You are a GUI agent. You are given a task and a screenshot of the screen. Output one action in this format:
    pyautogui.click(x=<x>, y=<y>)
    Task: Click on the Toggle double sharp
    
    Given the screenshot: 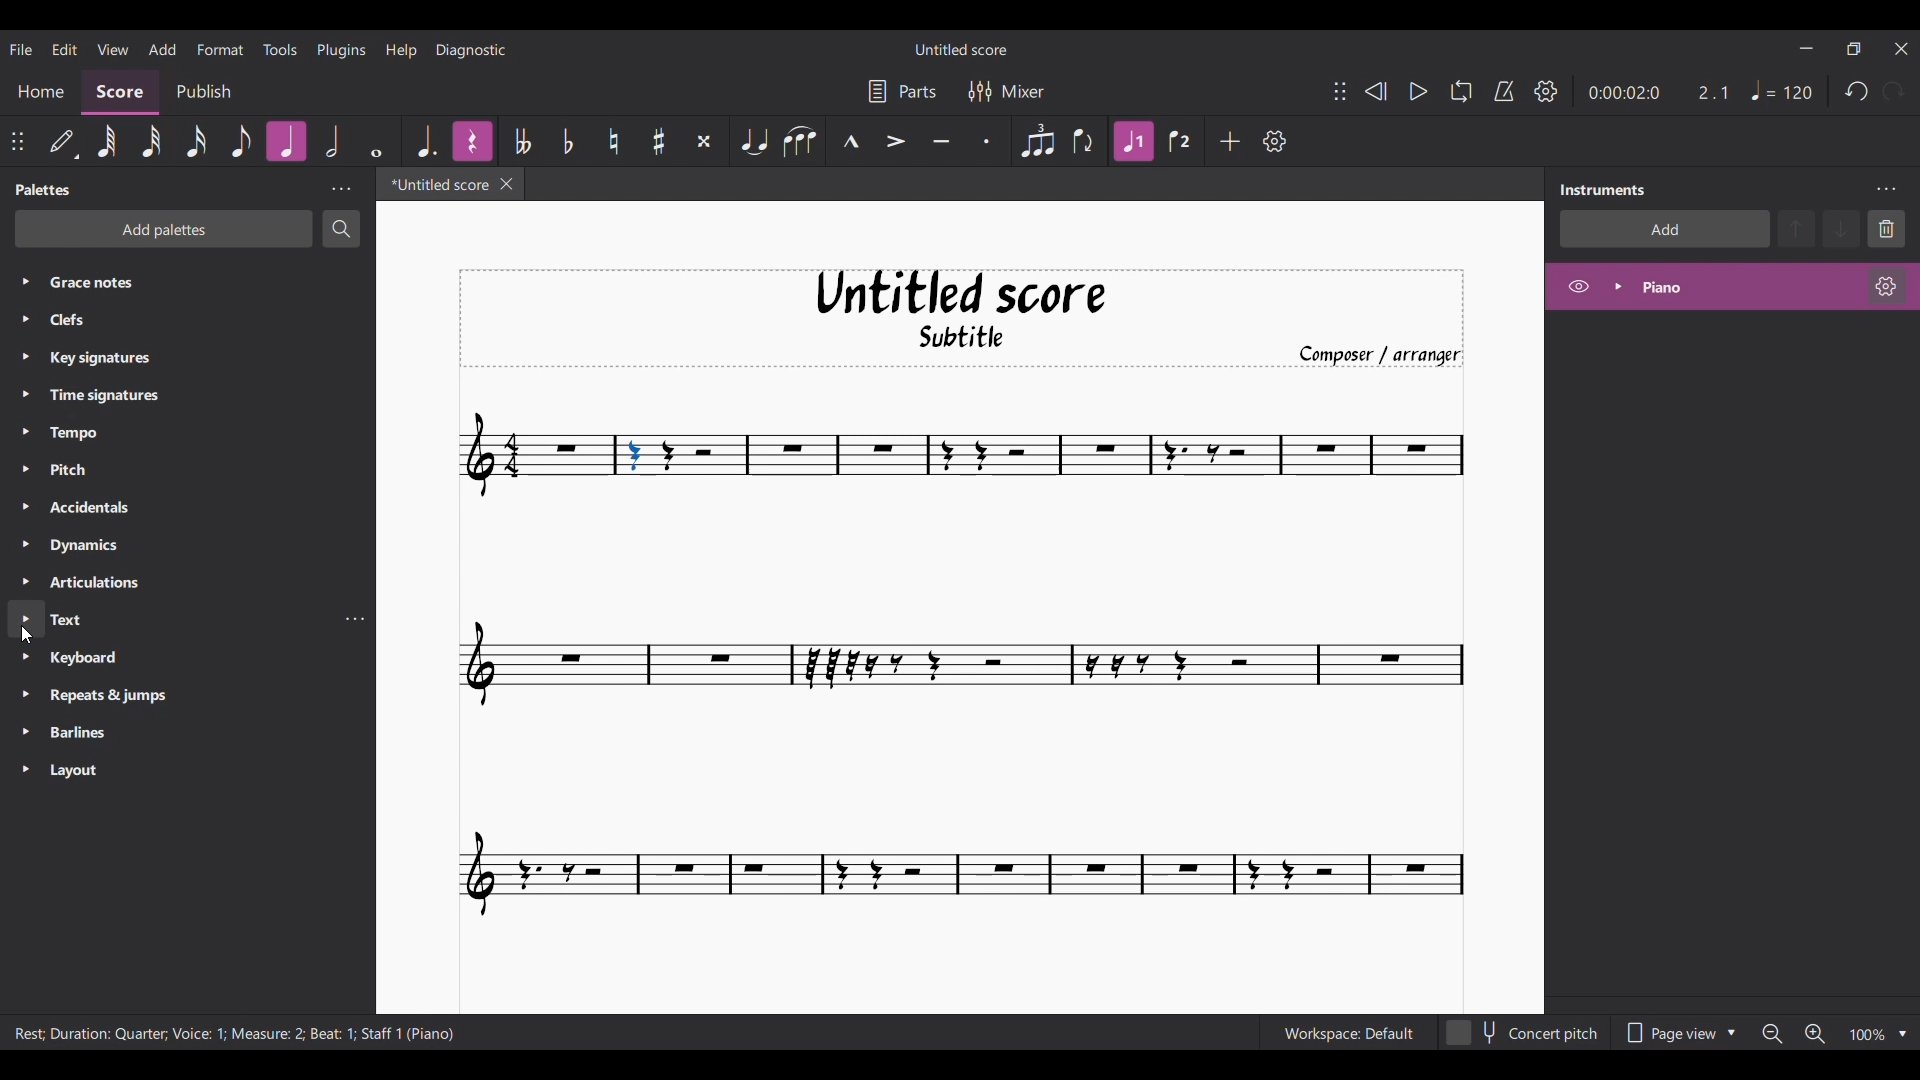 What is the action you would take?
    pyautogui.click(x=704, y=141)
    